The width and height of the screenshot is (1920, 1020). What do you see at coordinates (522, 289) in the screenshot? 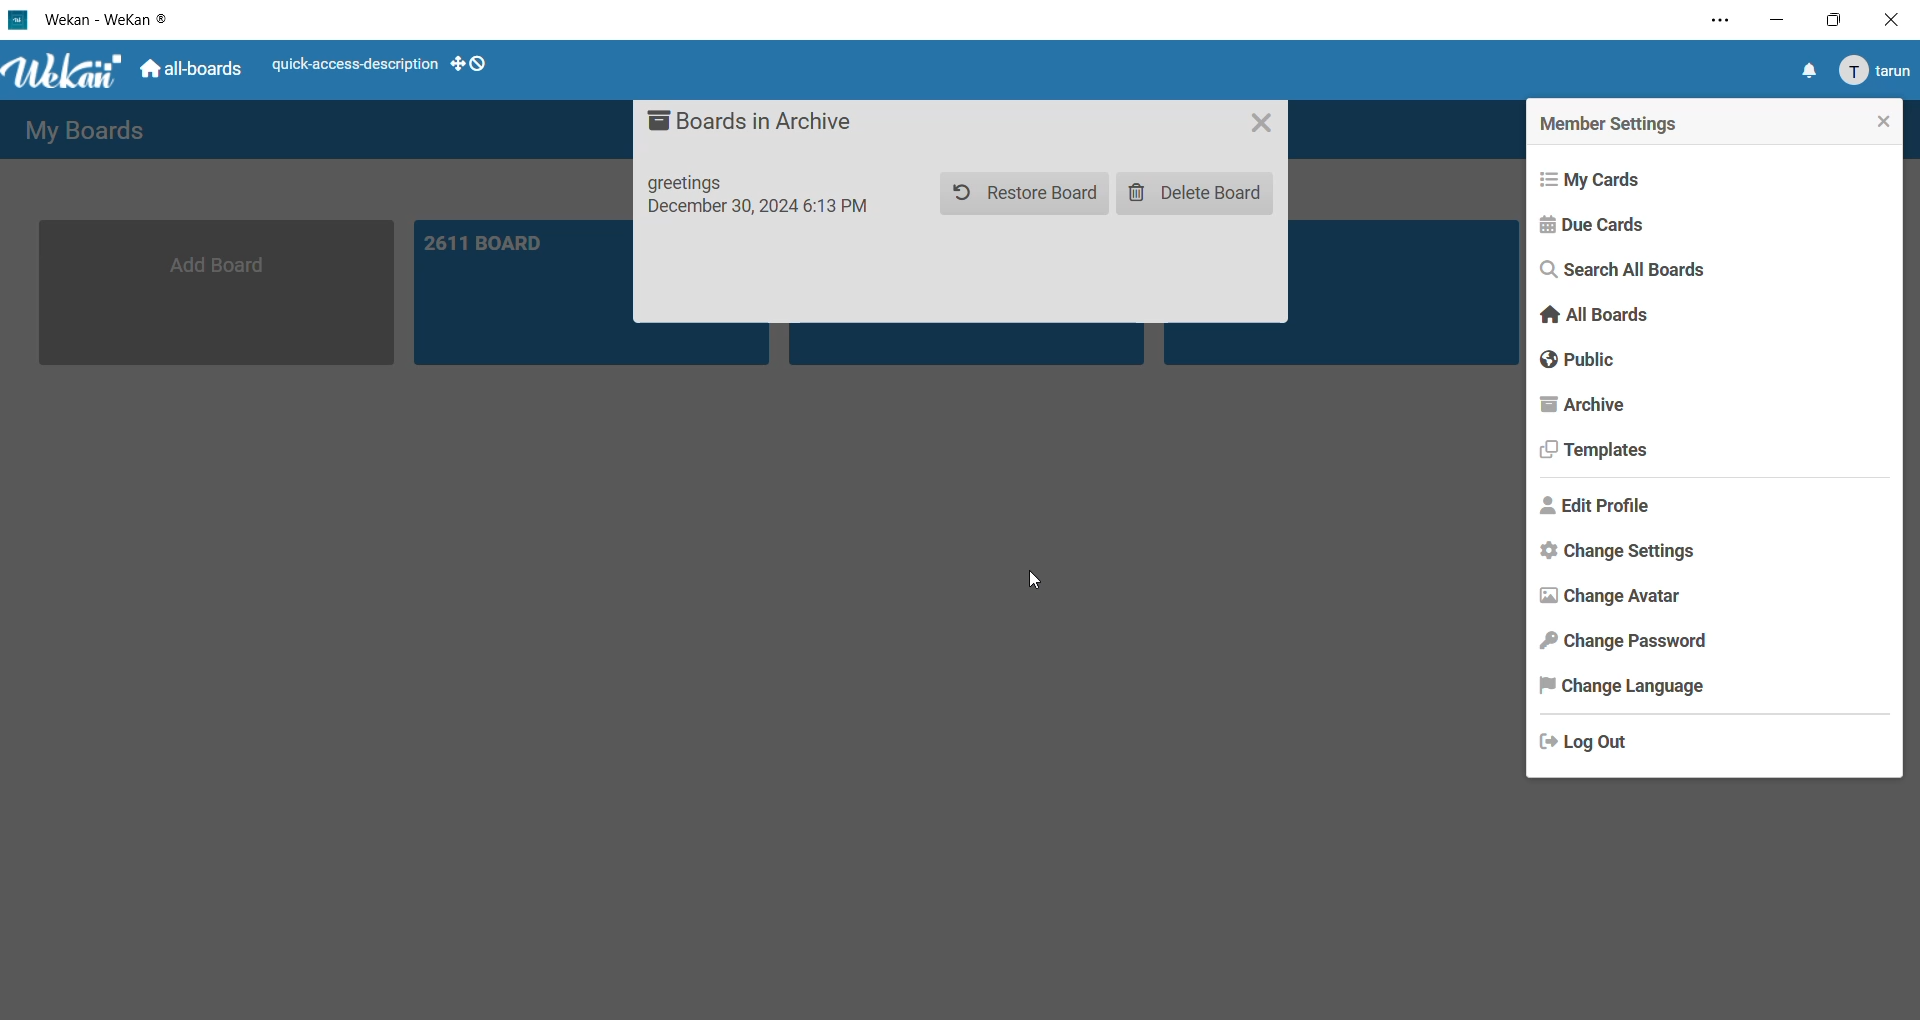
I see `2611 board` at bounding box center [522, 289].